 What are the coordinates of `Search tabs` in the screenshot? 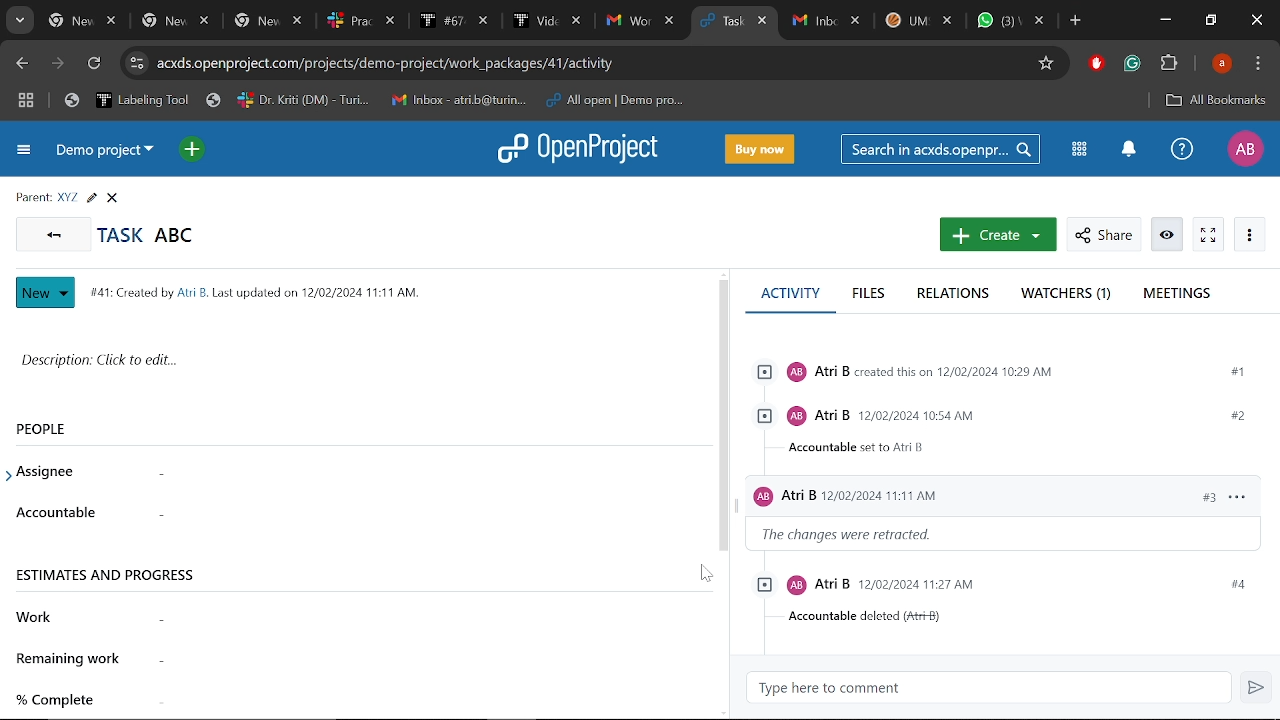 It's located at (20, 20).